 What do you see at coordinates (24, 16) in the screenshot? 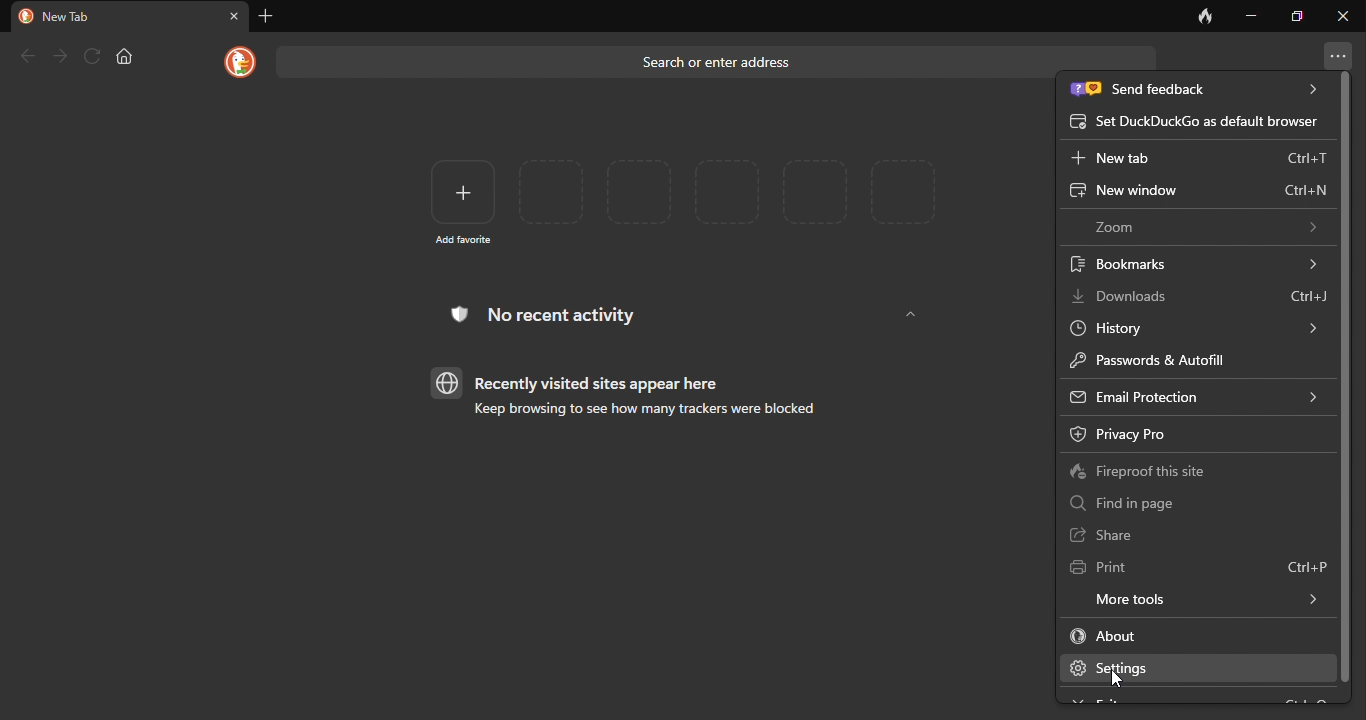
I see `duckduck go logo` at bounding box center [24, 16].